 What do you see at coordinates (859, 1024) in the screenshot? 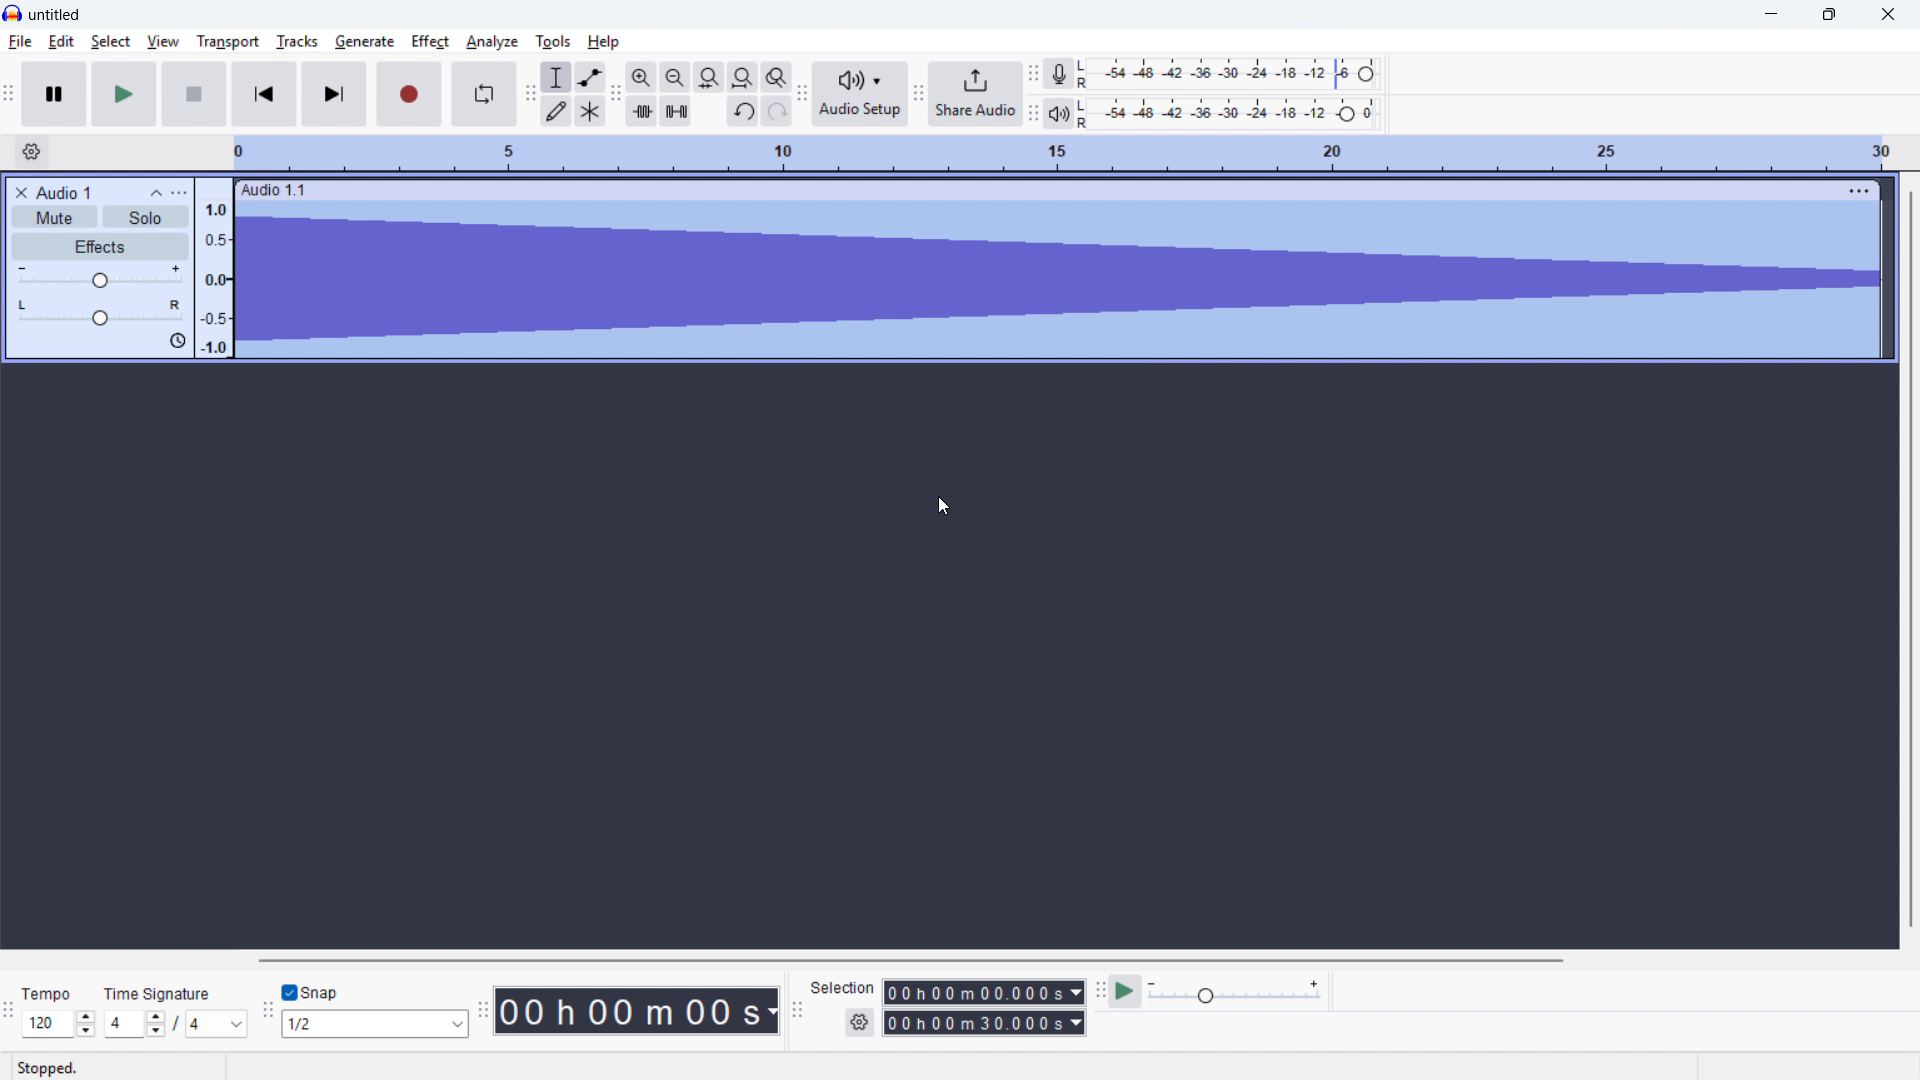
I see `Selection settings ` at bounding box center [859, 1024].